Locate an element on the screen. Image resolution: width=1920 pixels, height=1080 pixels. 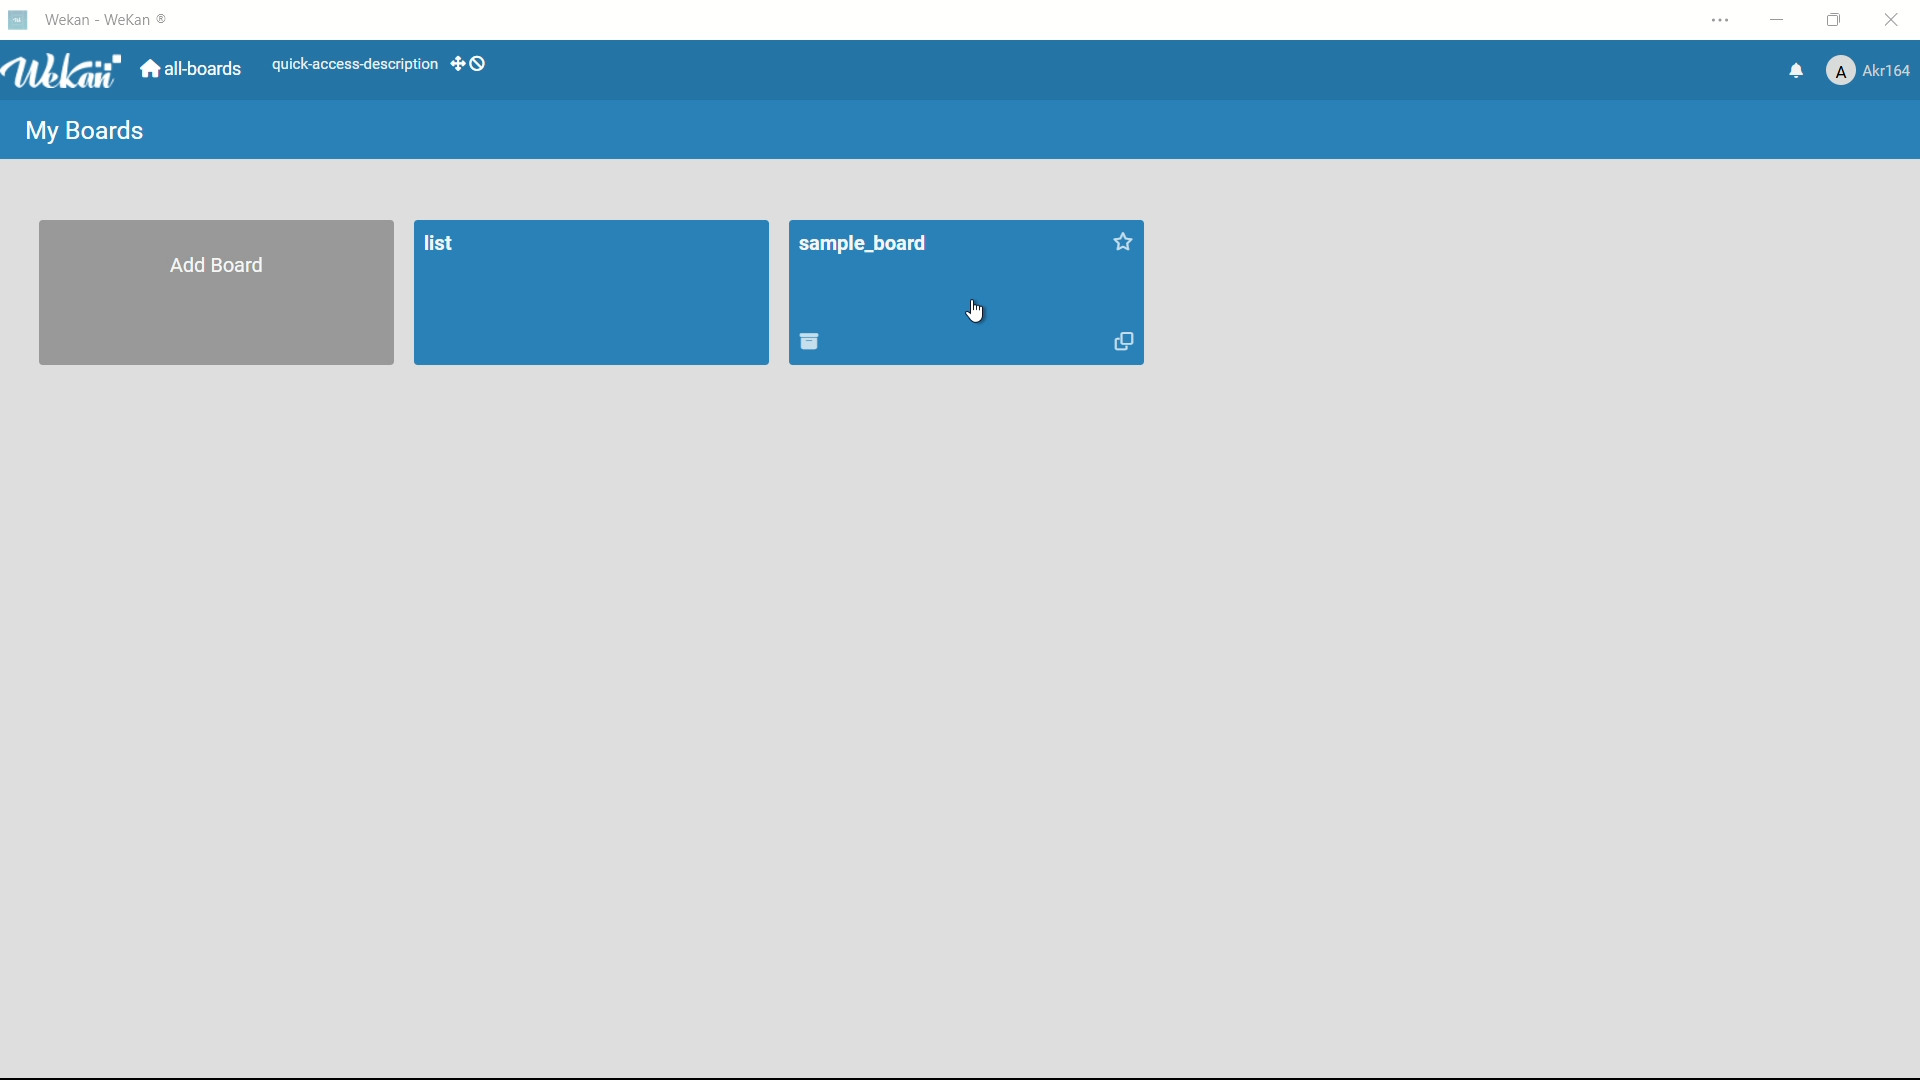
profile is located at coordinates (1867, 71).